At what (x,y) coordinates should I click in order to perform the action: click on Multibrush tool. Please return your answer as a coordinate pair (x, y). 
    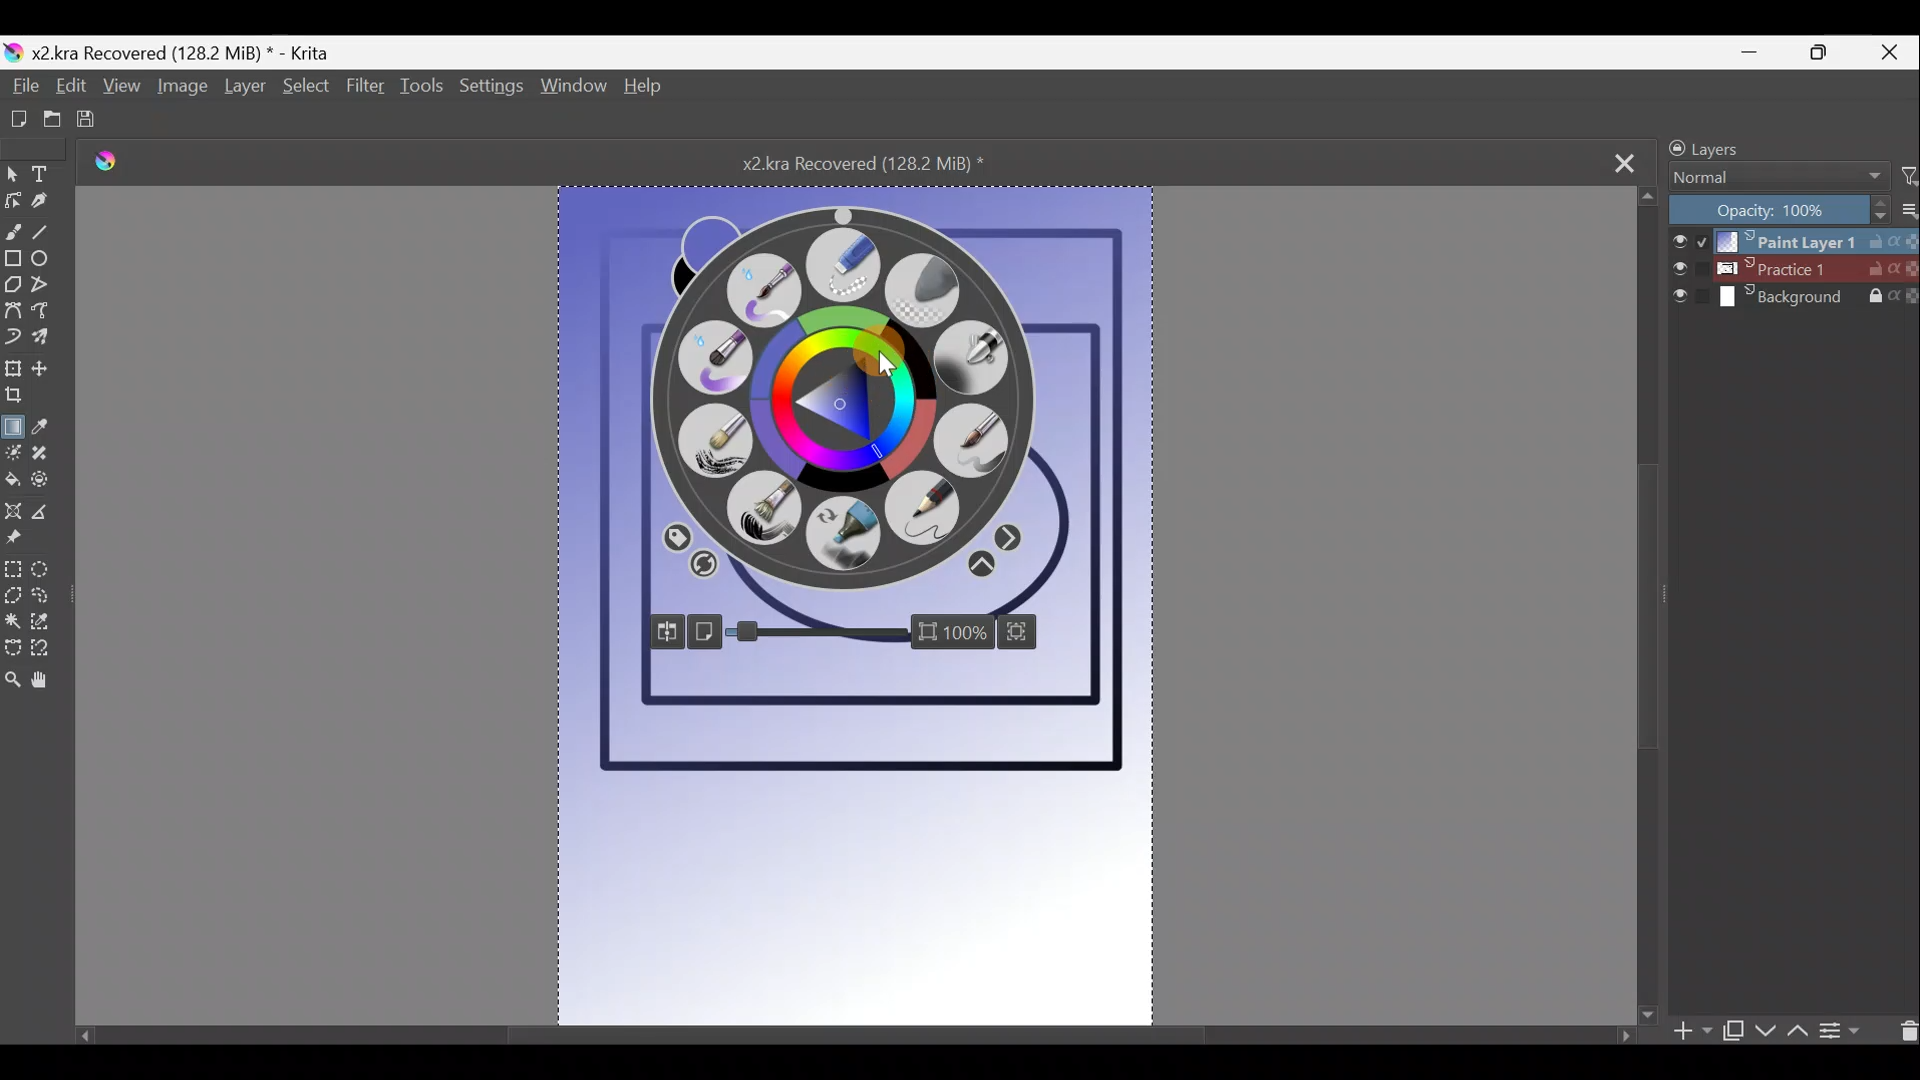
    Looking at the image, I should click on (47, 339).